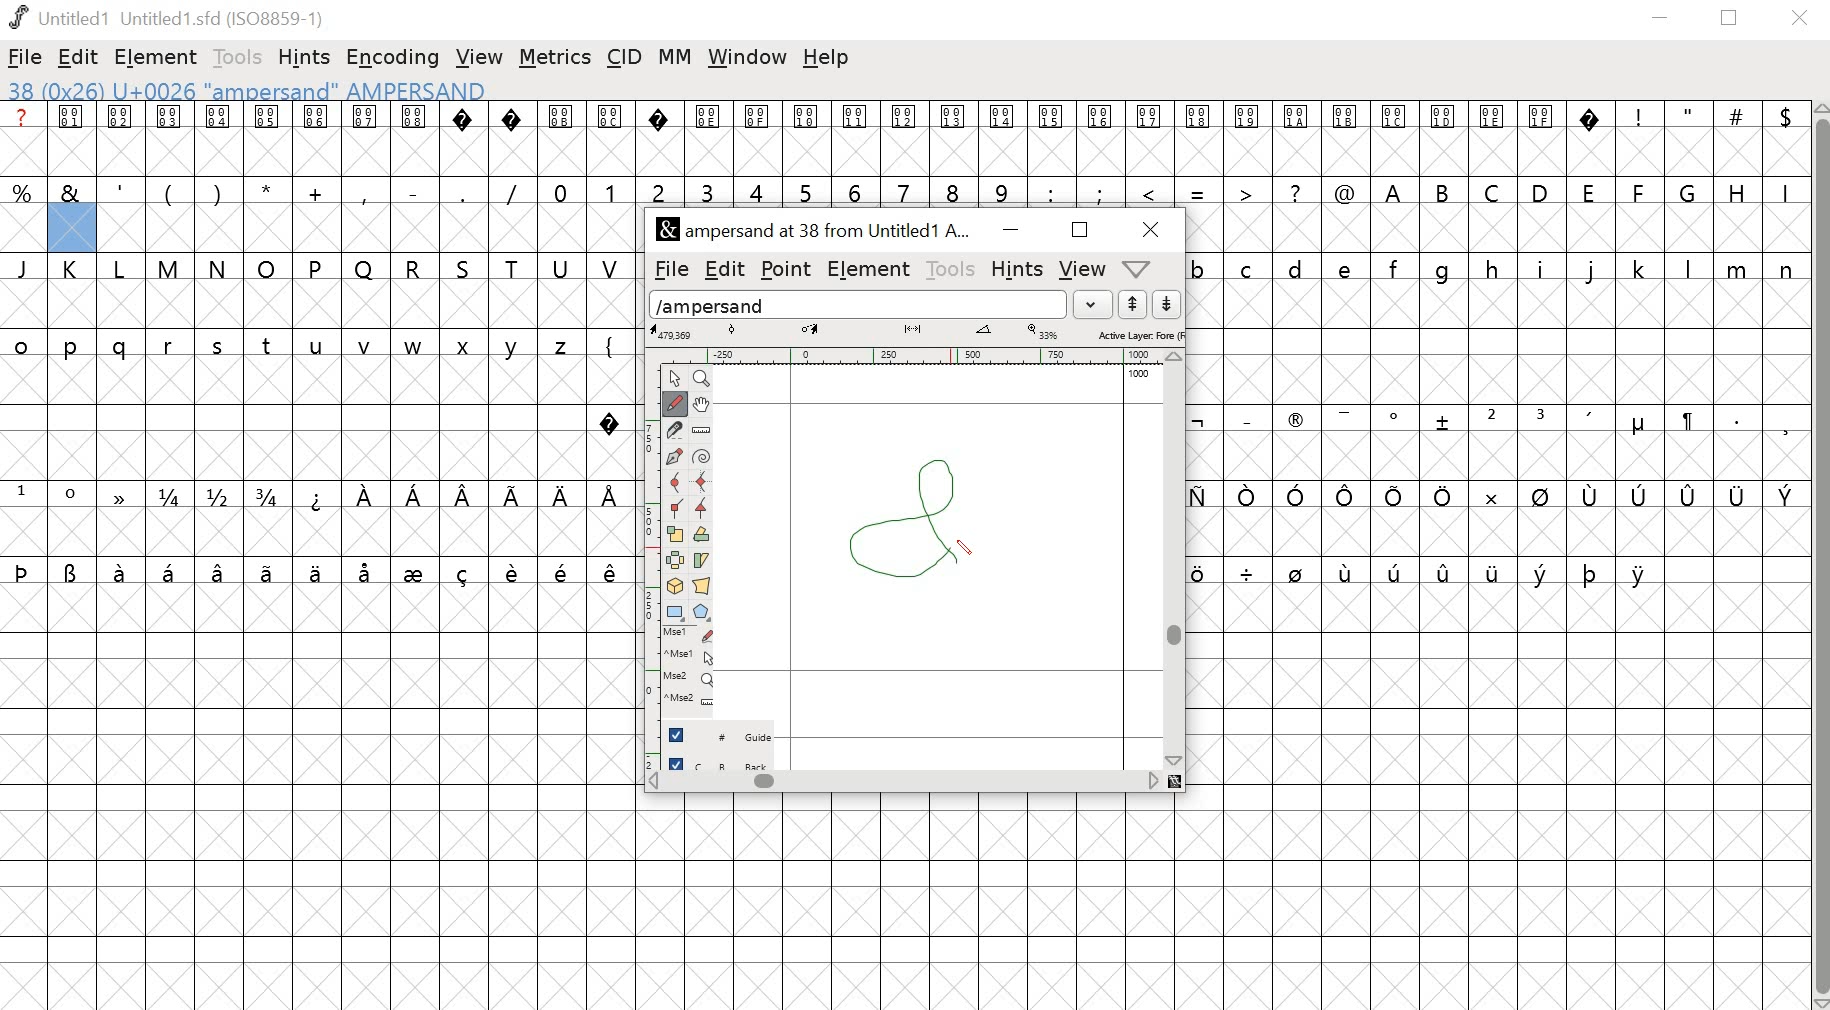 The image size is (1830, 1010). What do you see at coordinates (1493, 267) in the screenshot?
I see `h` at bounding box center [1493, 267].